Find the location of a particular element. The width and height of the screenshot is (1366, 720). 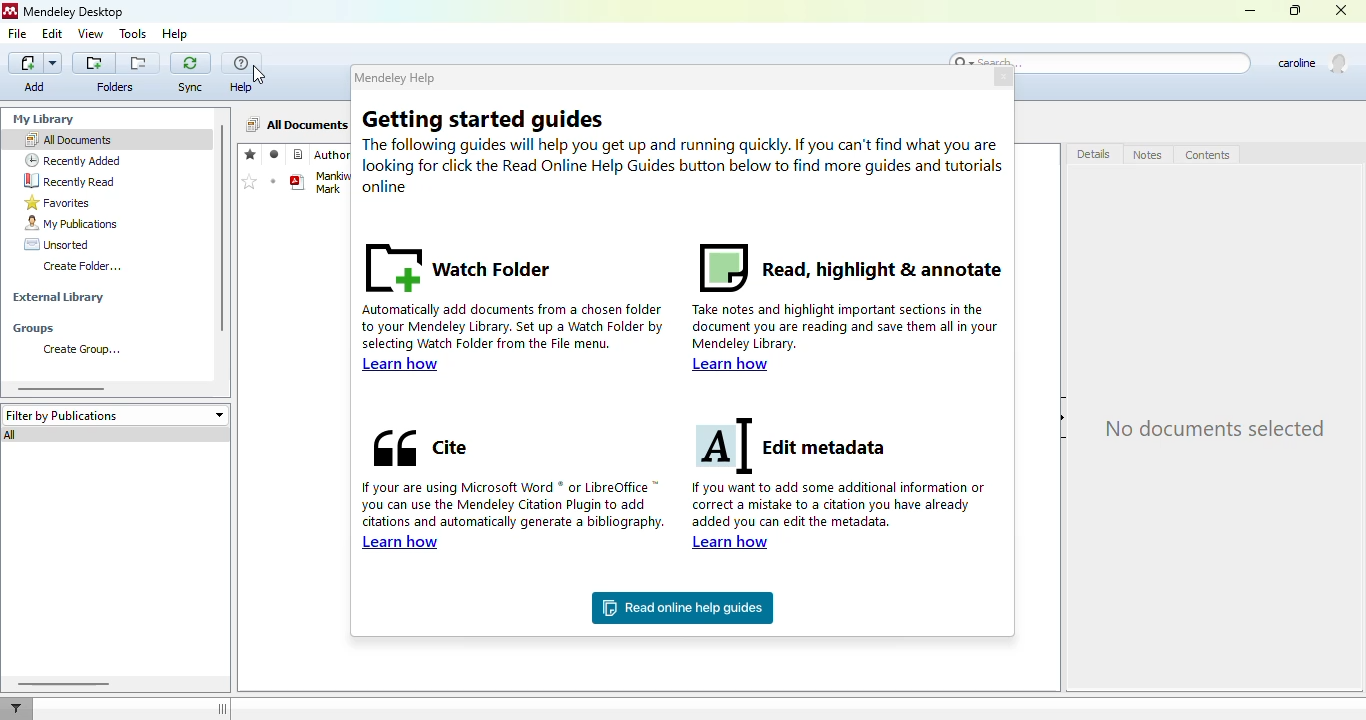

the following guides will help you get up and running quickly. if you can't find what you are looking for click the Read online help guides button below to find more guides and tutorials online is located at coordinates (680, 167).